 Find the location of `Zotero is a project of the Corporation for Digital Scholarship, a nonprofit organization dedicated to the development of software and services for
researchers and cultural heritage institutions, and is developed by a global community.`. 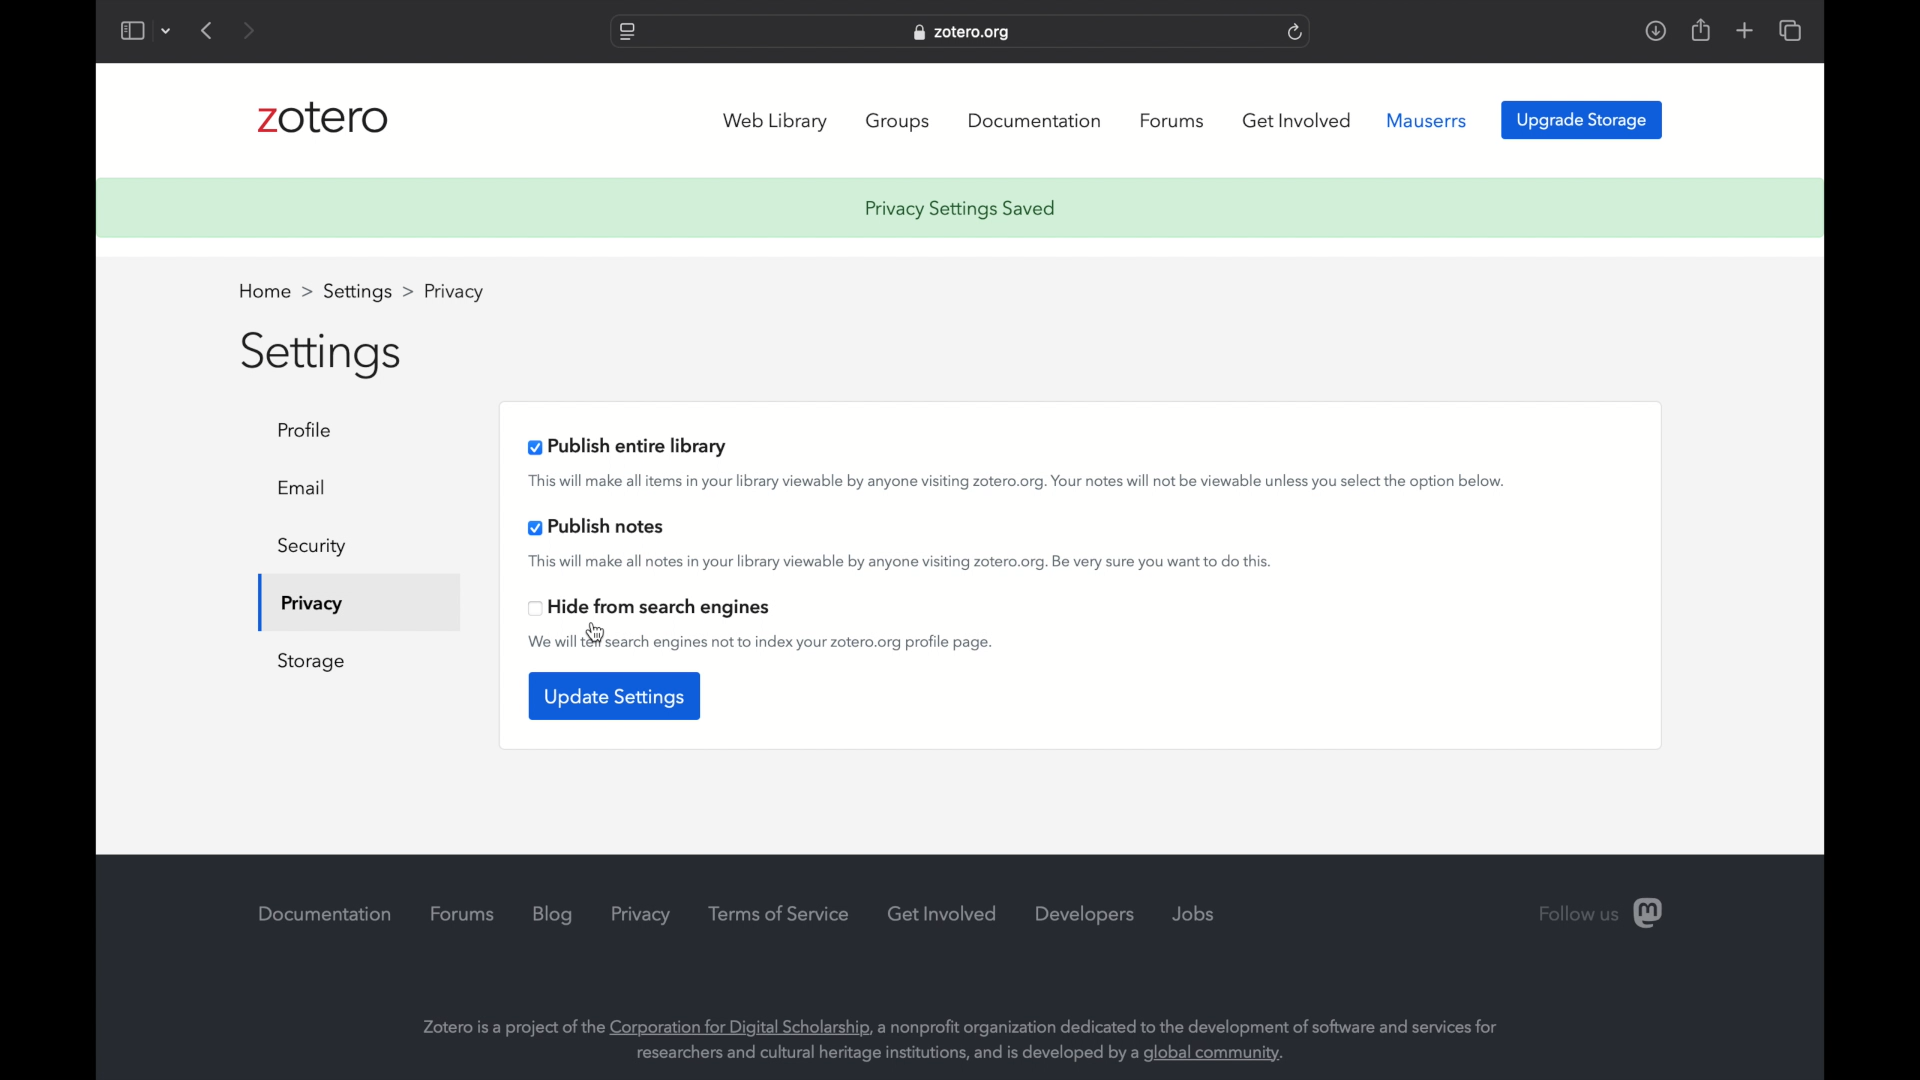

Zotero is a project of the Corporation for Digital Scholarship, a nonprofit organization dedicated to the development of software and services for
researchers and cultural heritage institutions, and is developed by a global community. is located at coordinates (972, 991).